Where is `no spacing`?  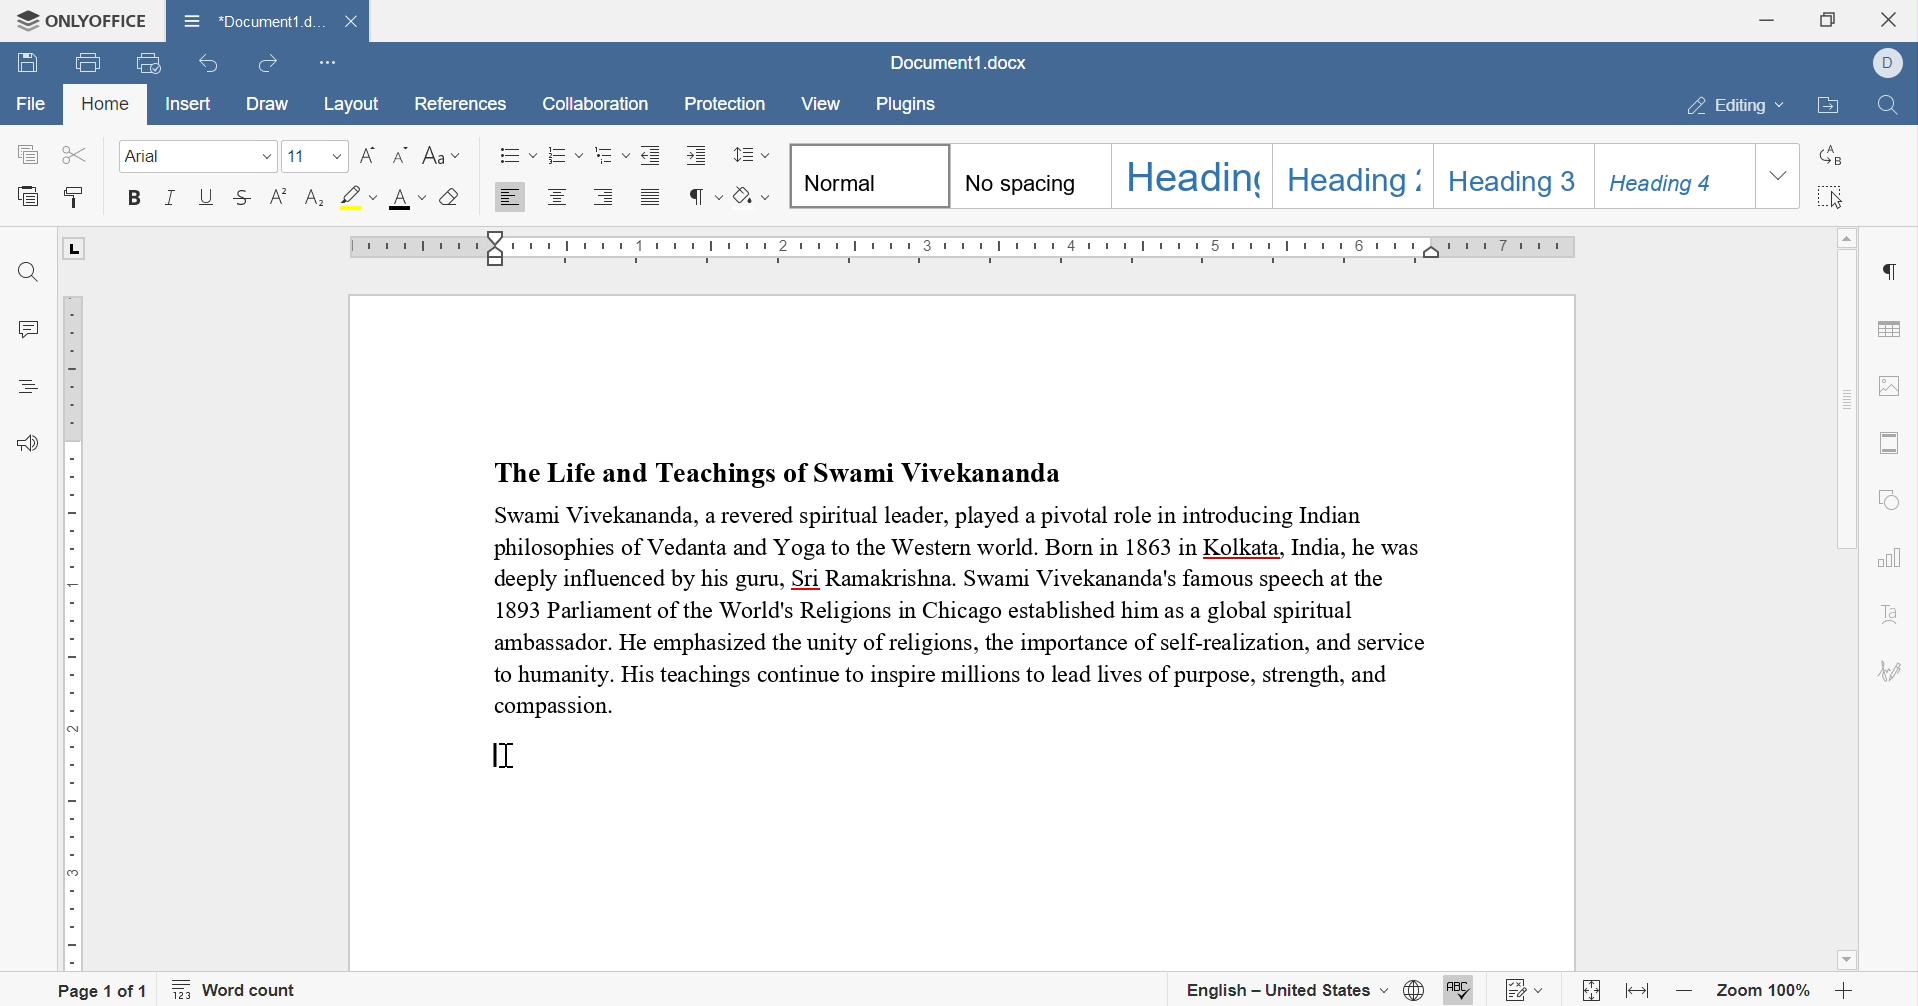 no spacing is located at coordinates (1027, 176).